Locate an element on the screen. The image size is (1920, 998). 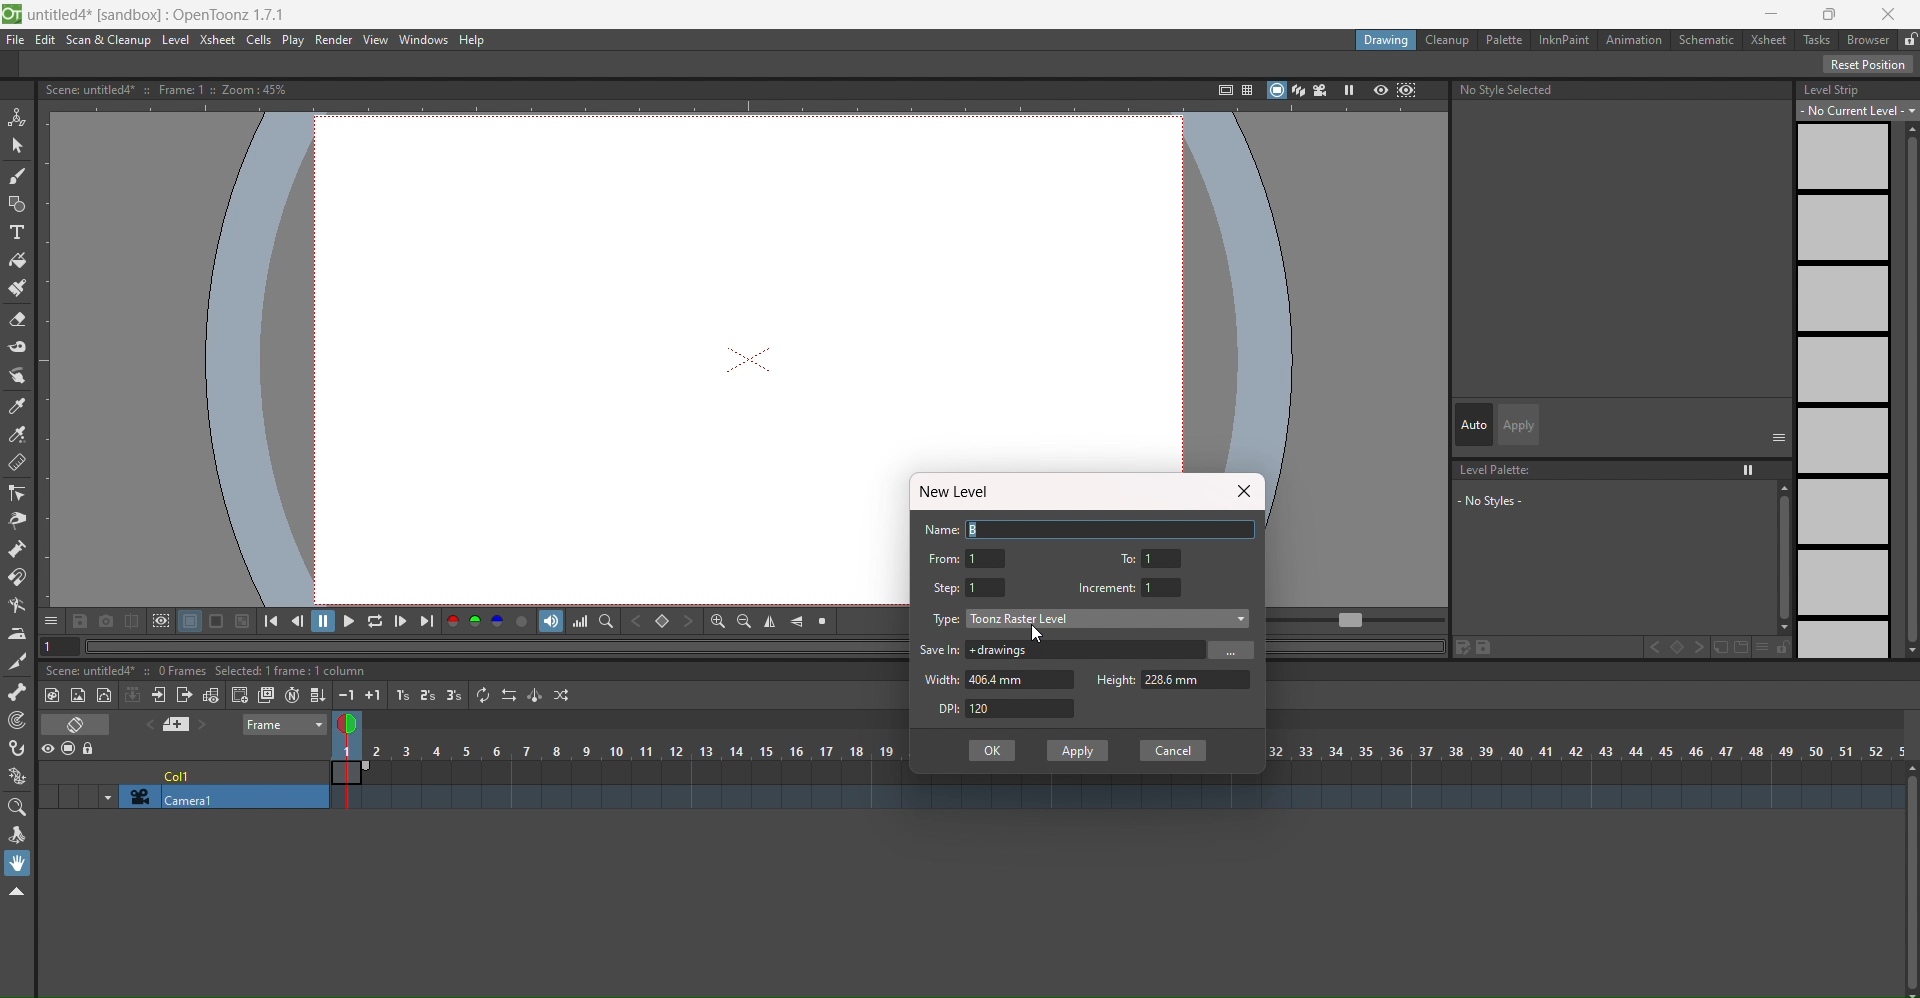
1 is located at coordinates (1164, 586).